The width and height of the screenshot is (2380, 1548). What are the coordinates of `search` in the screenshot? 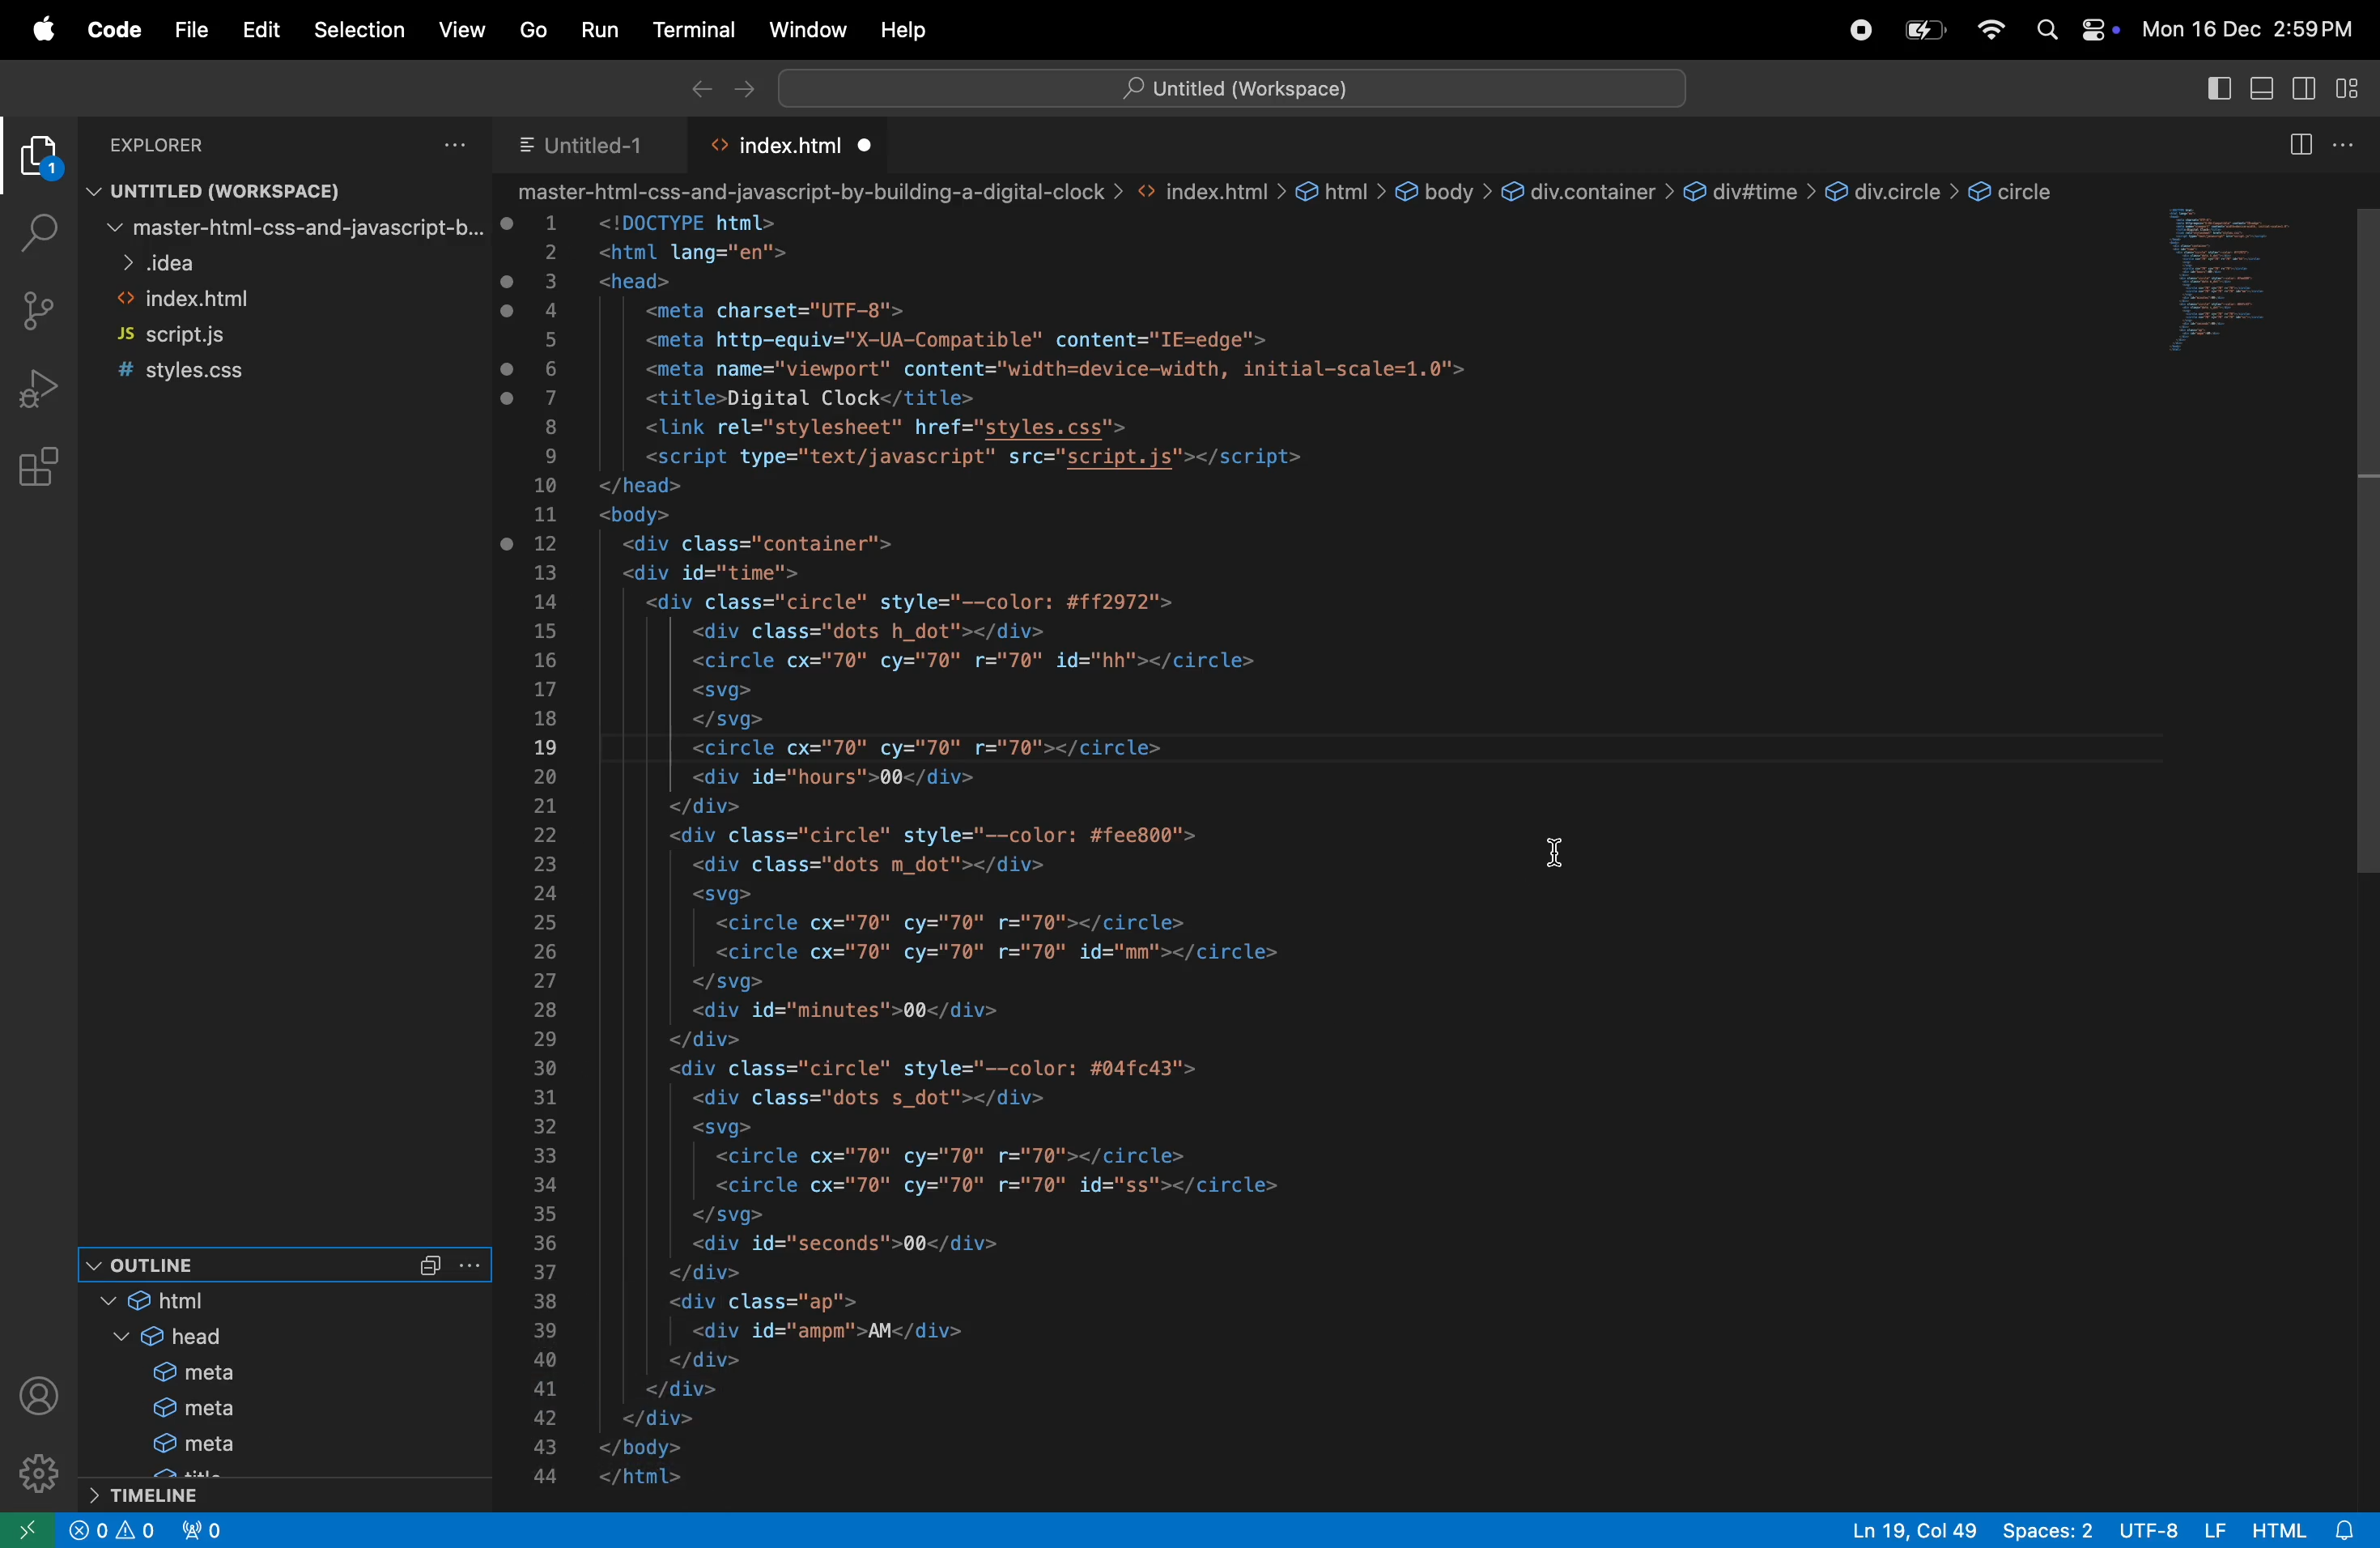 It's located at (2046, 33).